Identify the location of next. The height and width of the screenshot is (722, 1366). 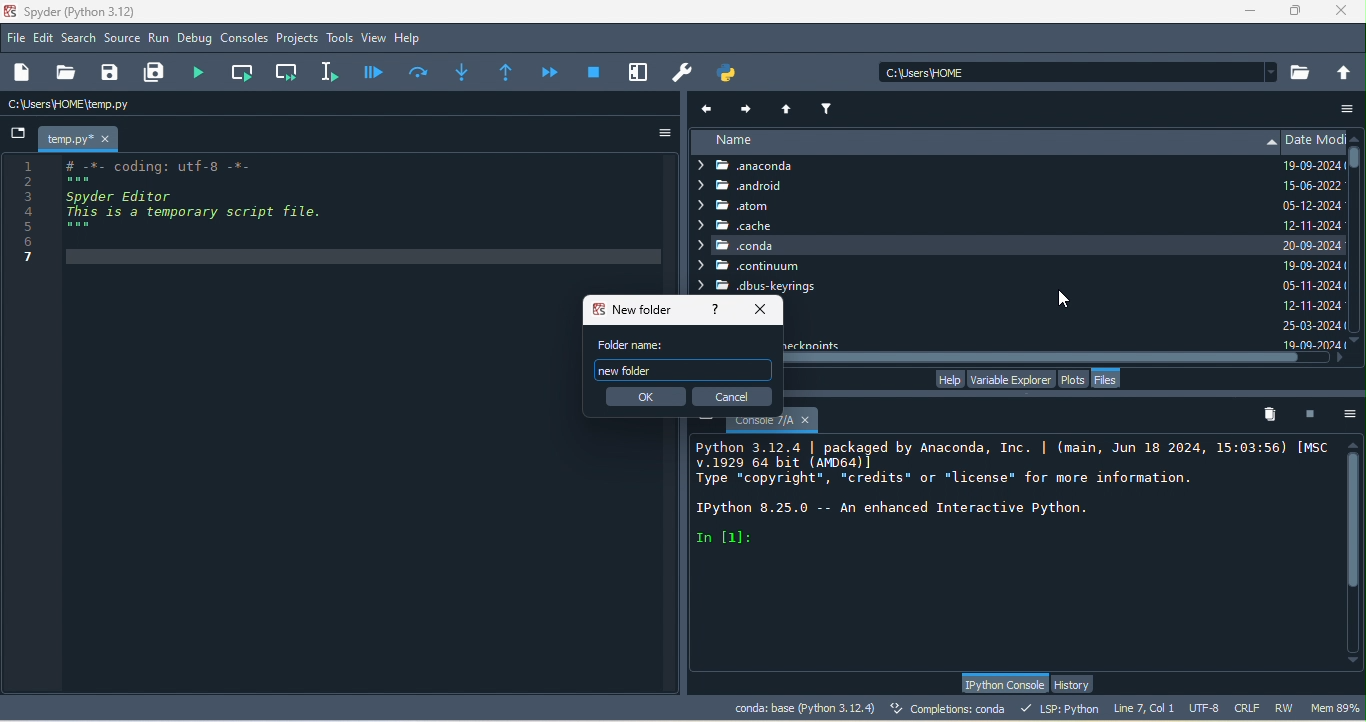
(747, 106).